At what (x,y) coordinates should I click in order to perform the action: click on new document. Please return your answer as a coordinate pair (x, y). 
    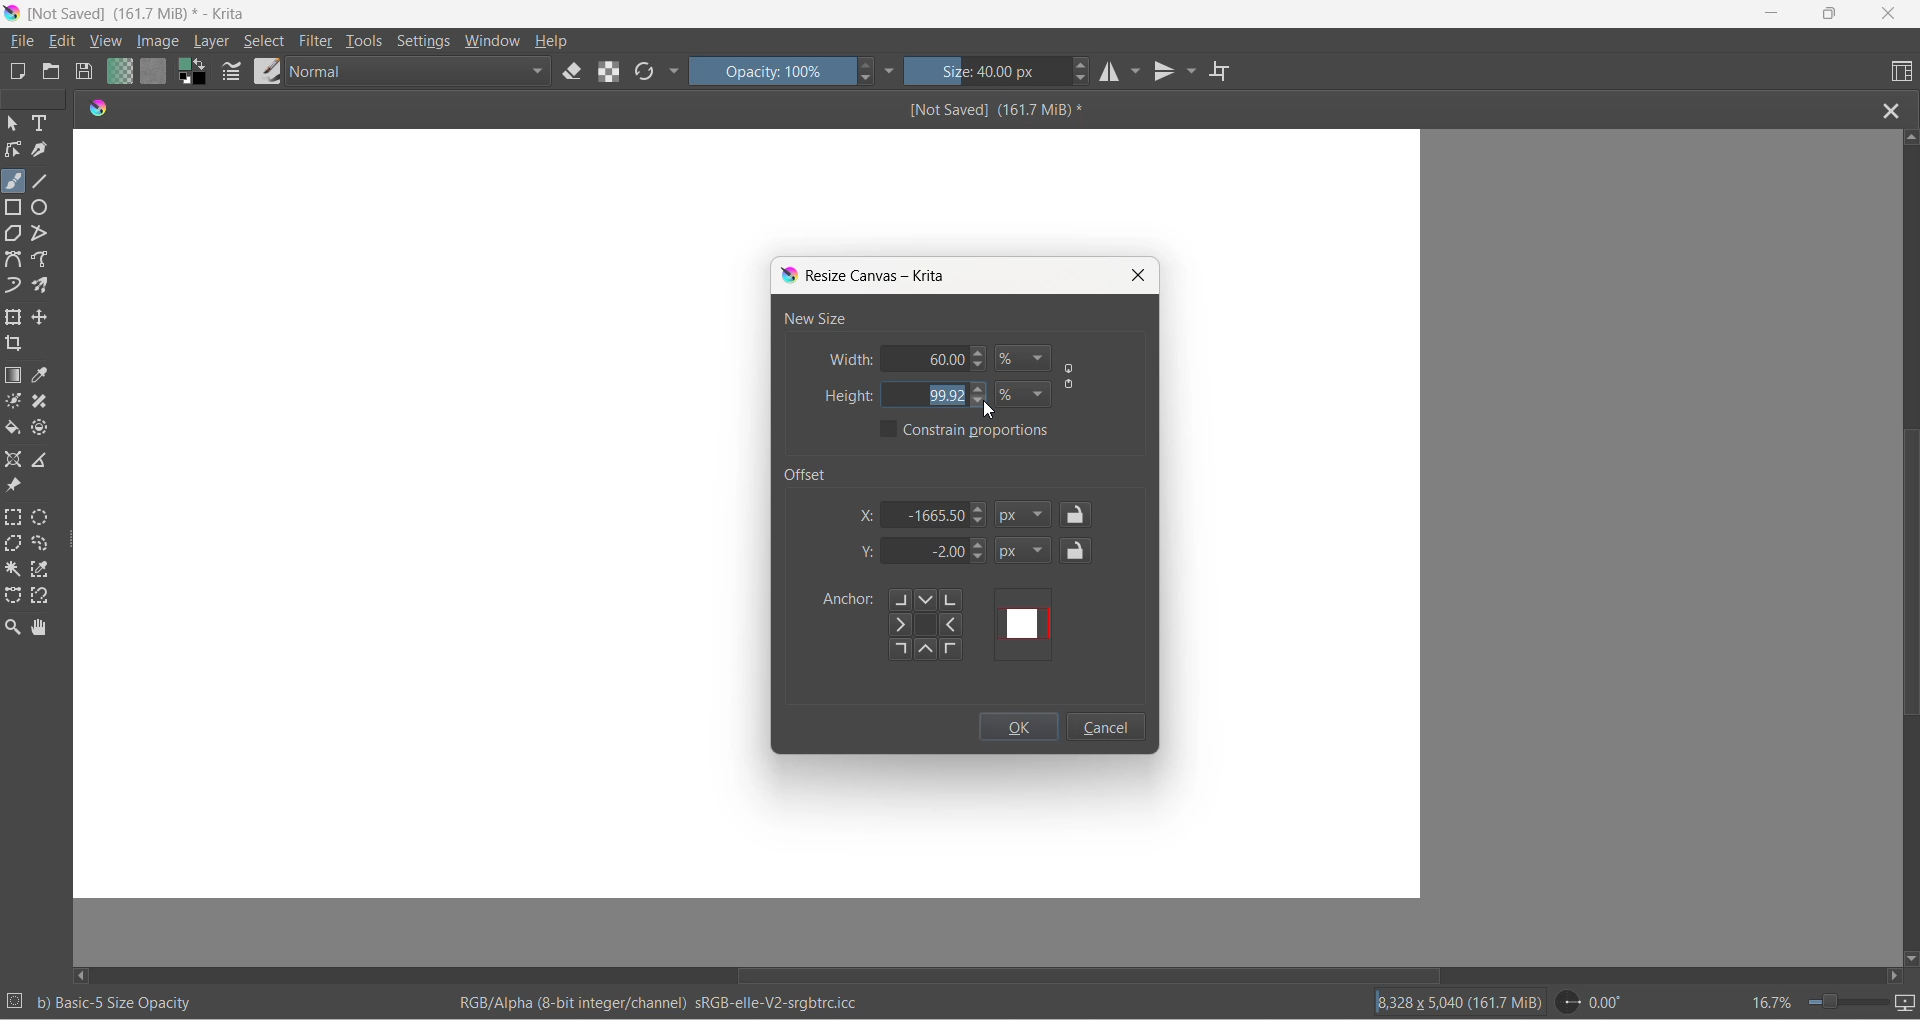
    Looking at the image, I should click on (20, 72).